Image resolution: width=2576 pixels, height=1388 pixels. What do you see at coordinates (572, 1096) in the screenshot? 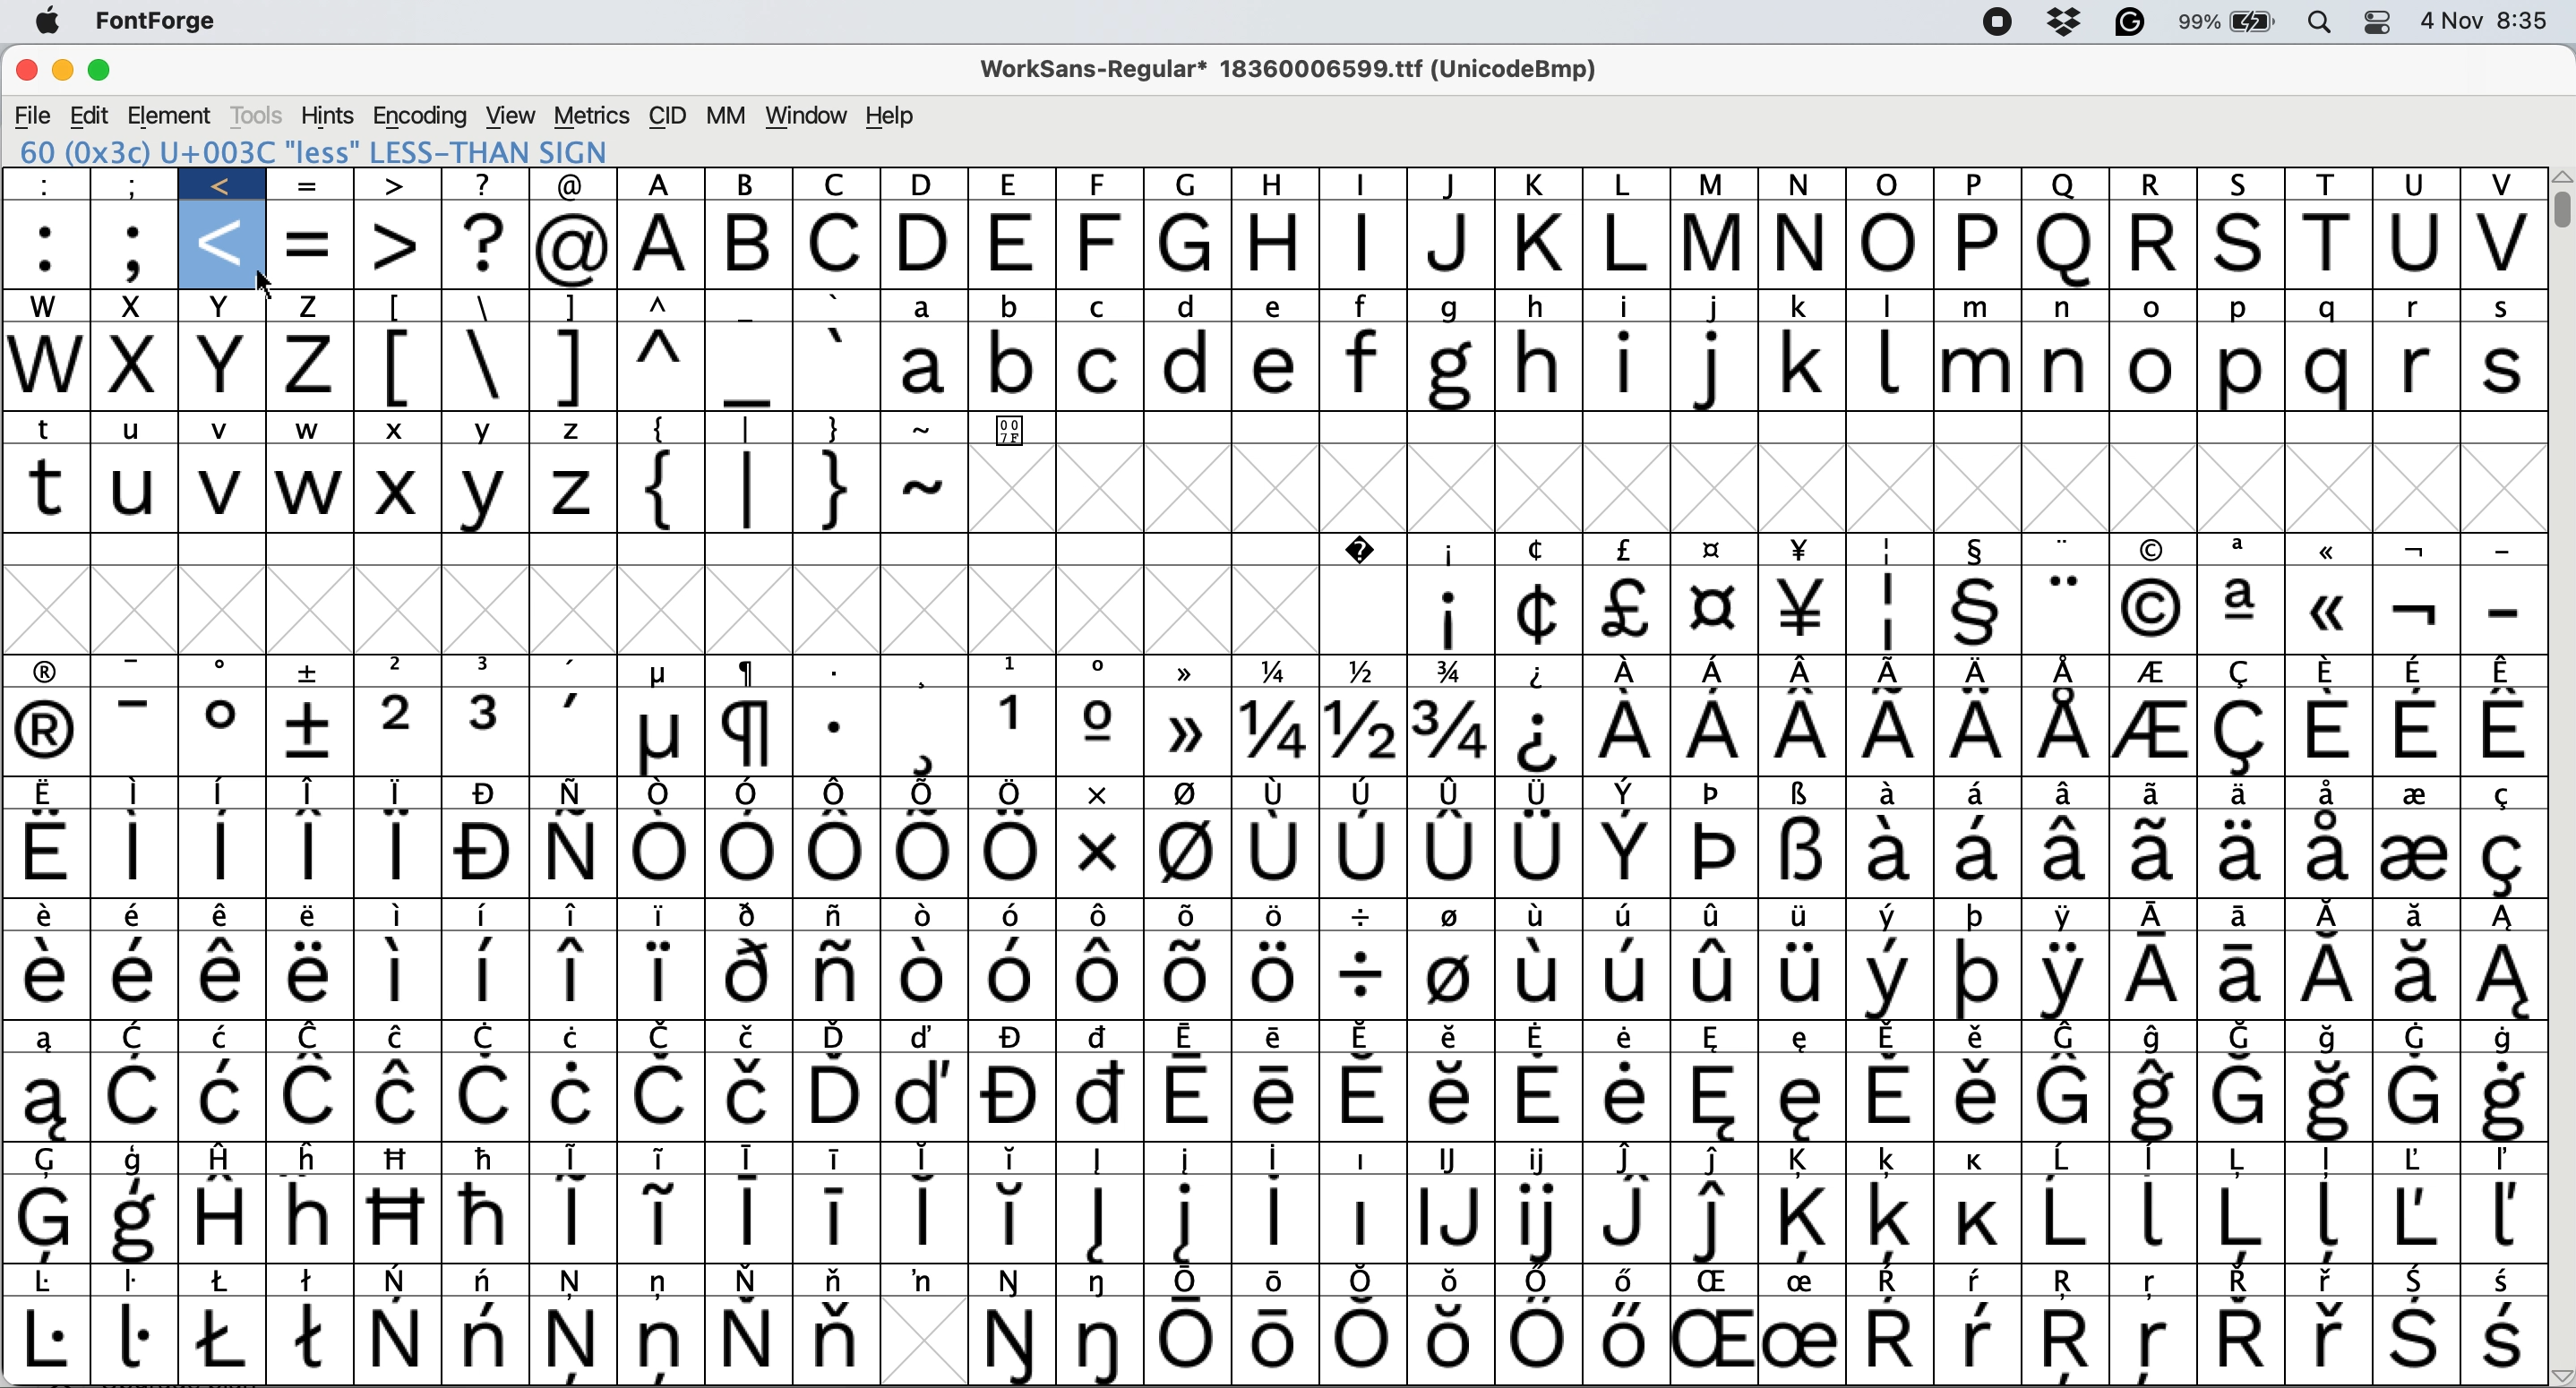
I see `Symbol` at bounding box center [572, 1096].